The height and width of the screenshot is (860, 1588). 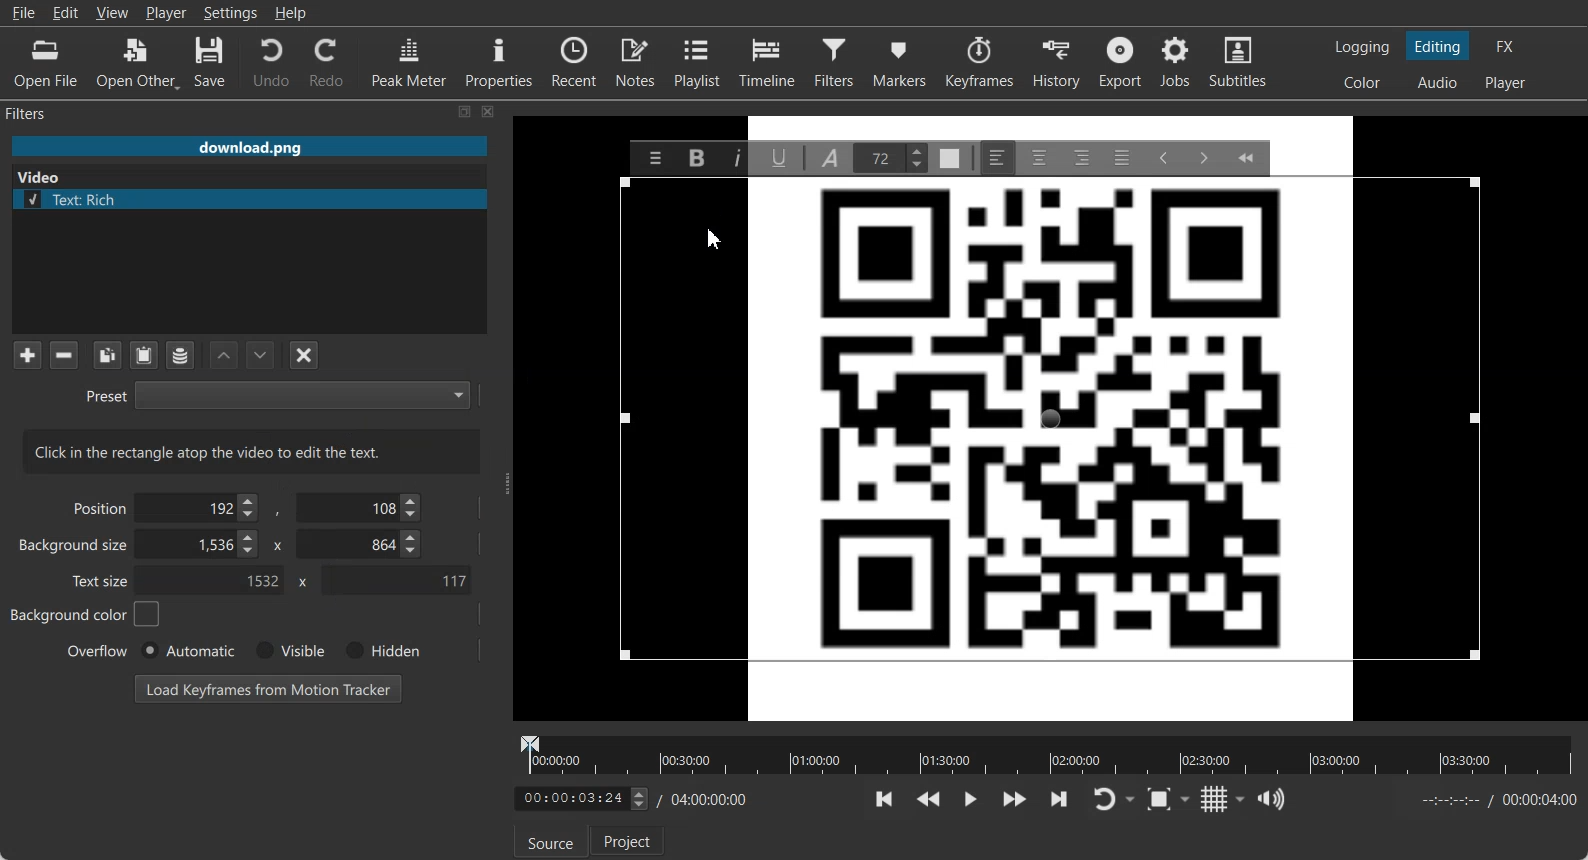 What do you see at coordinates (231, 13) in the screenshot?
I see `Settings` at bounding box center [231, 13].